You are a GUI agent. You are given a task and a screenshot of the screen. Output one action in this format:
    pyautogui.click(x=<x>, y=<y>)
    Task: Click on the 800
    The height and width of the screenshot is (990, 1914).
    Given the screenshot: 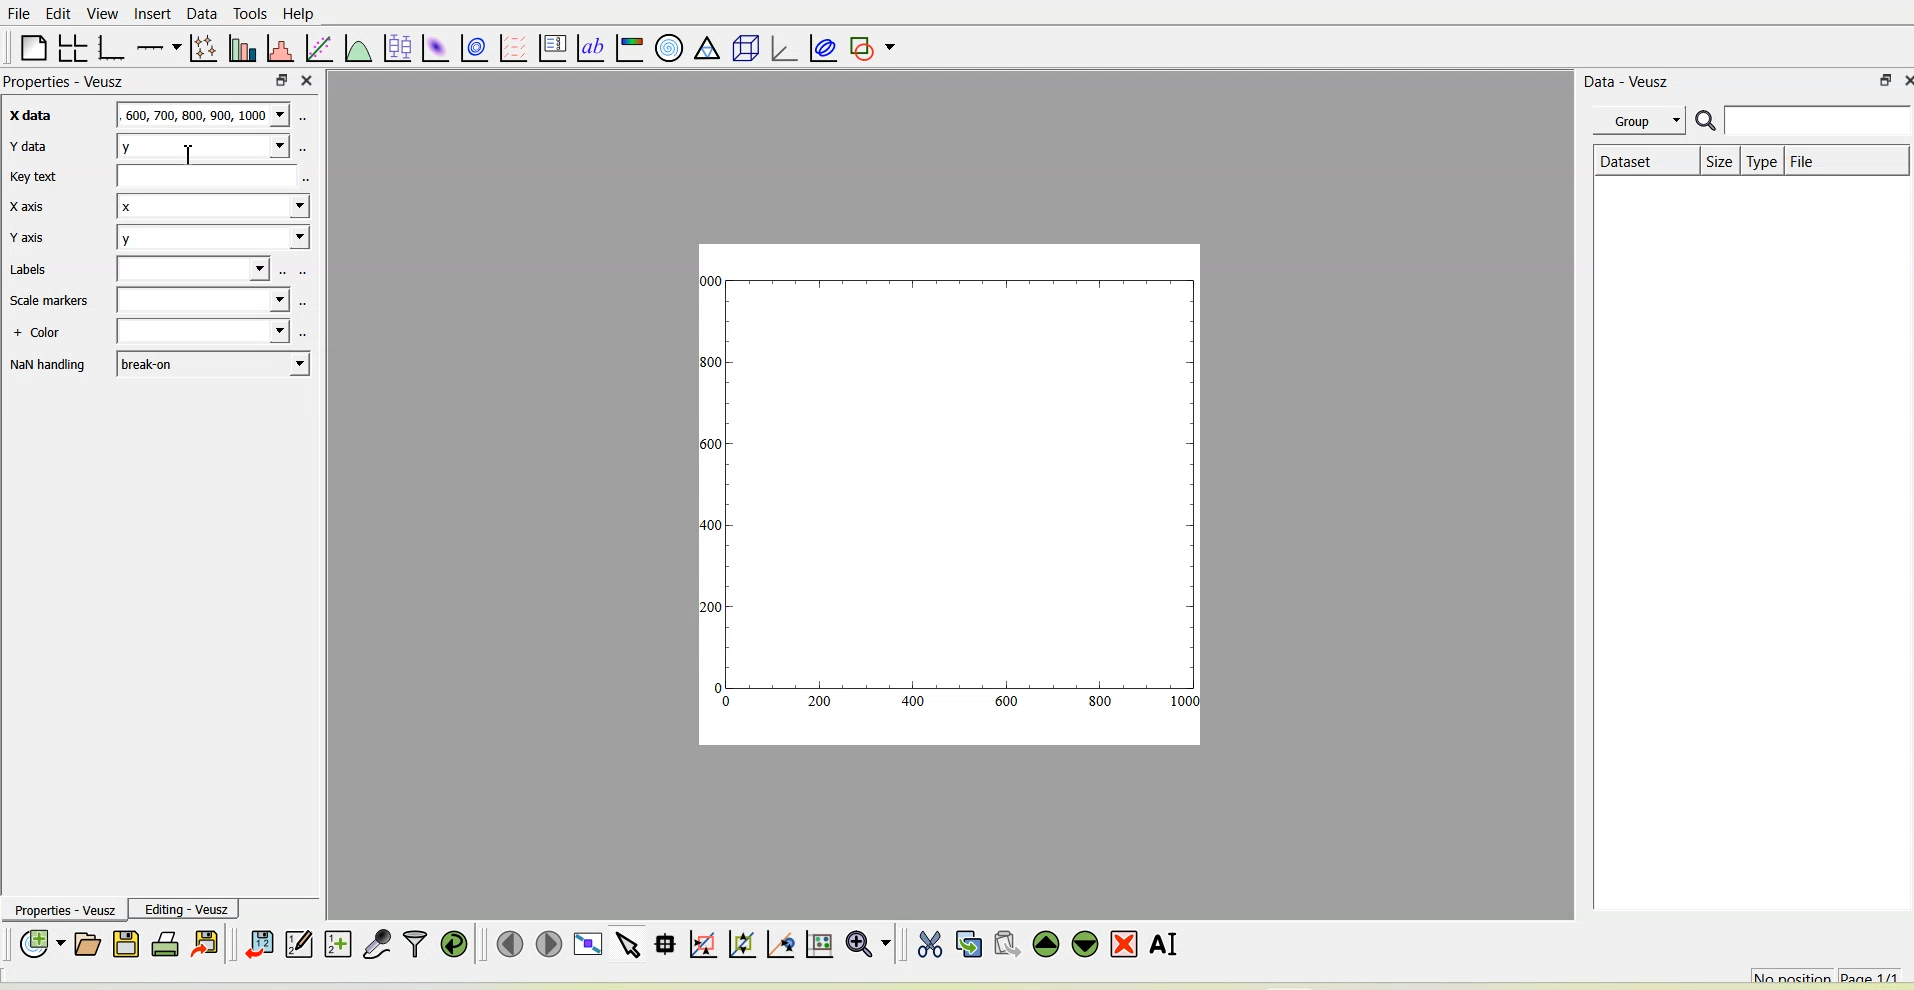 What is the action you would take?
    pyautogui.click(x=1098, y=702)
    